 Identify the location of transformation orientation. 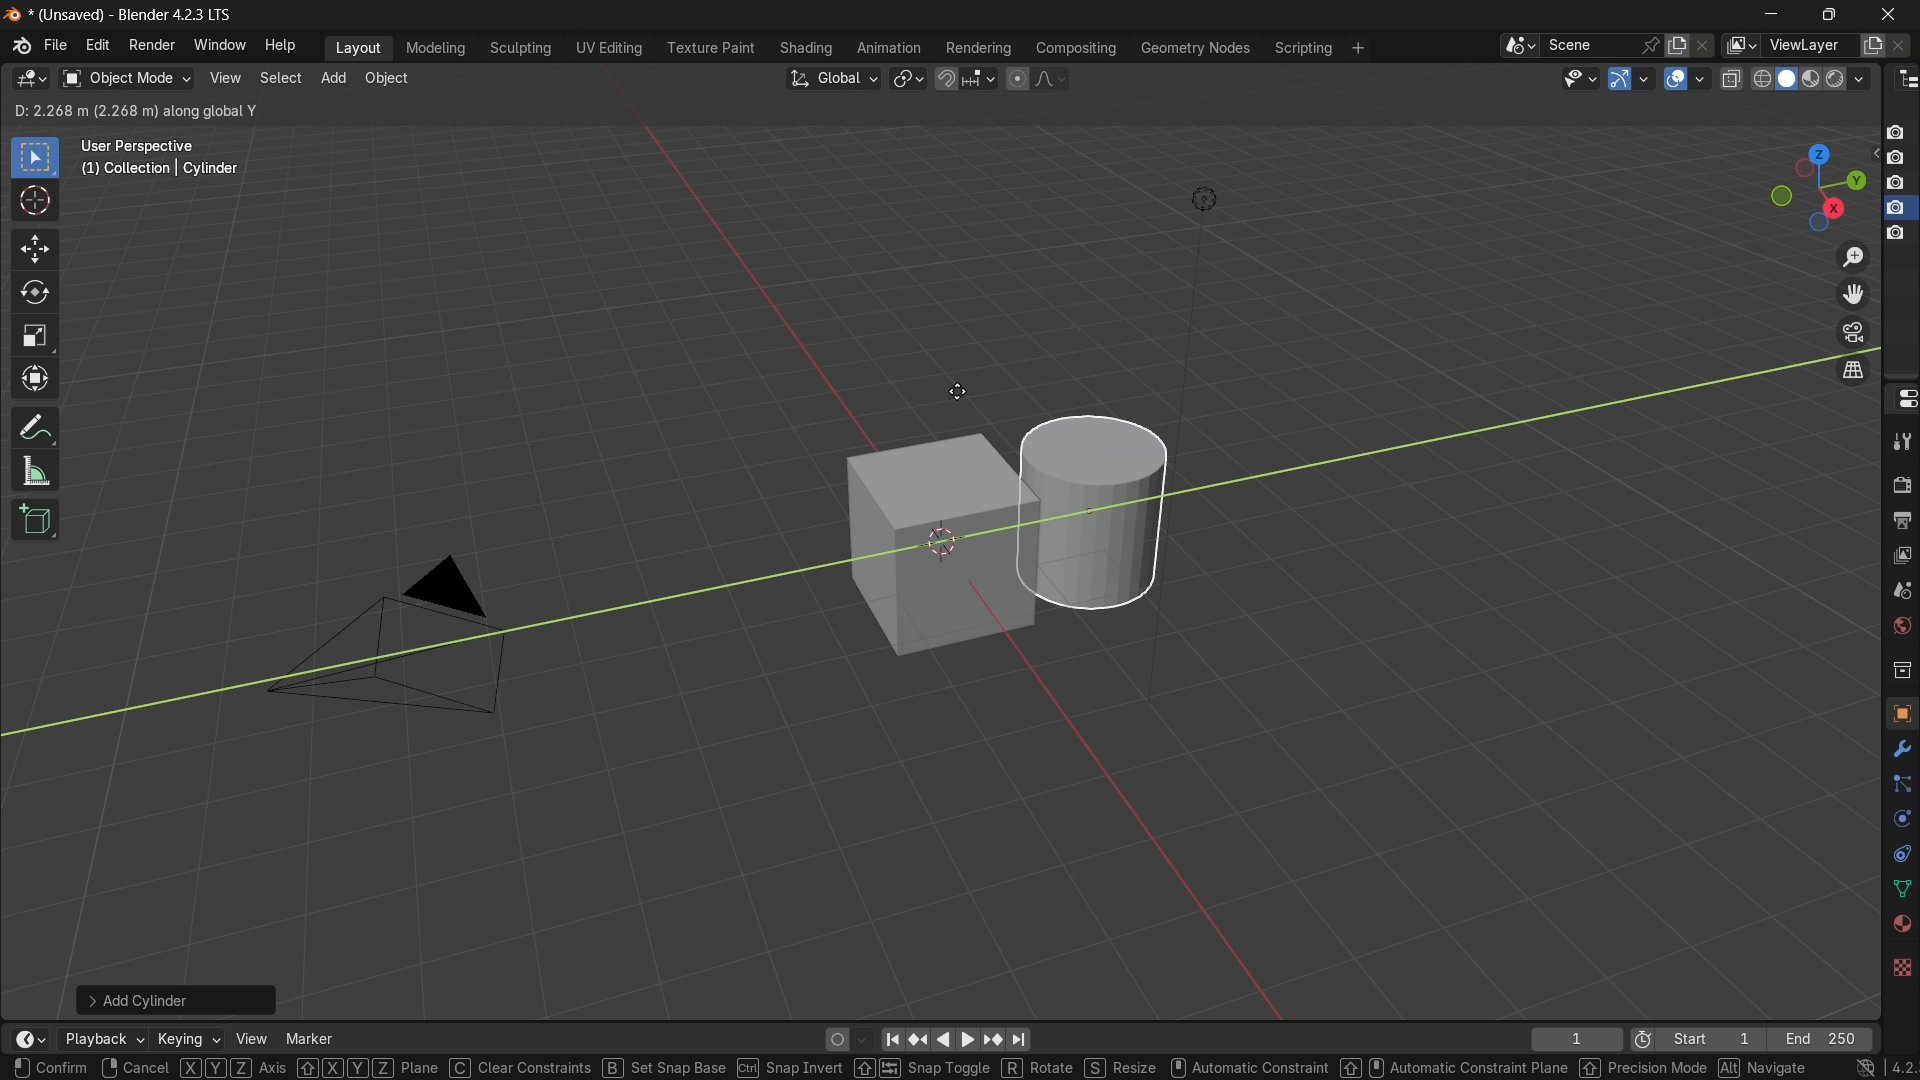
(833, 78).